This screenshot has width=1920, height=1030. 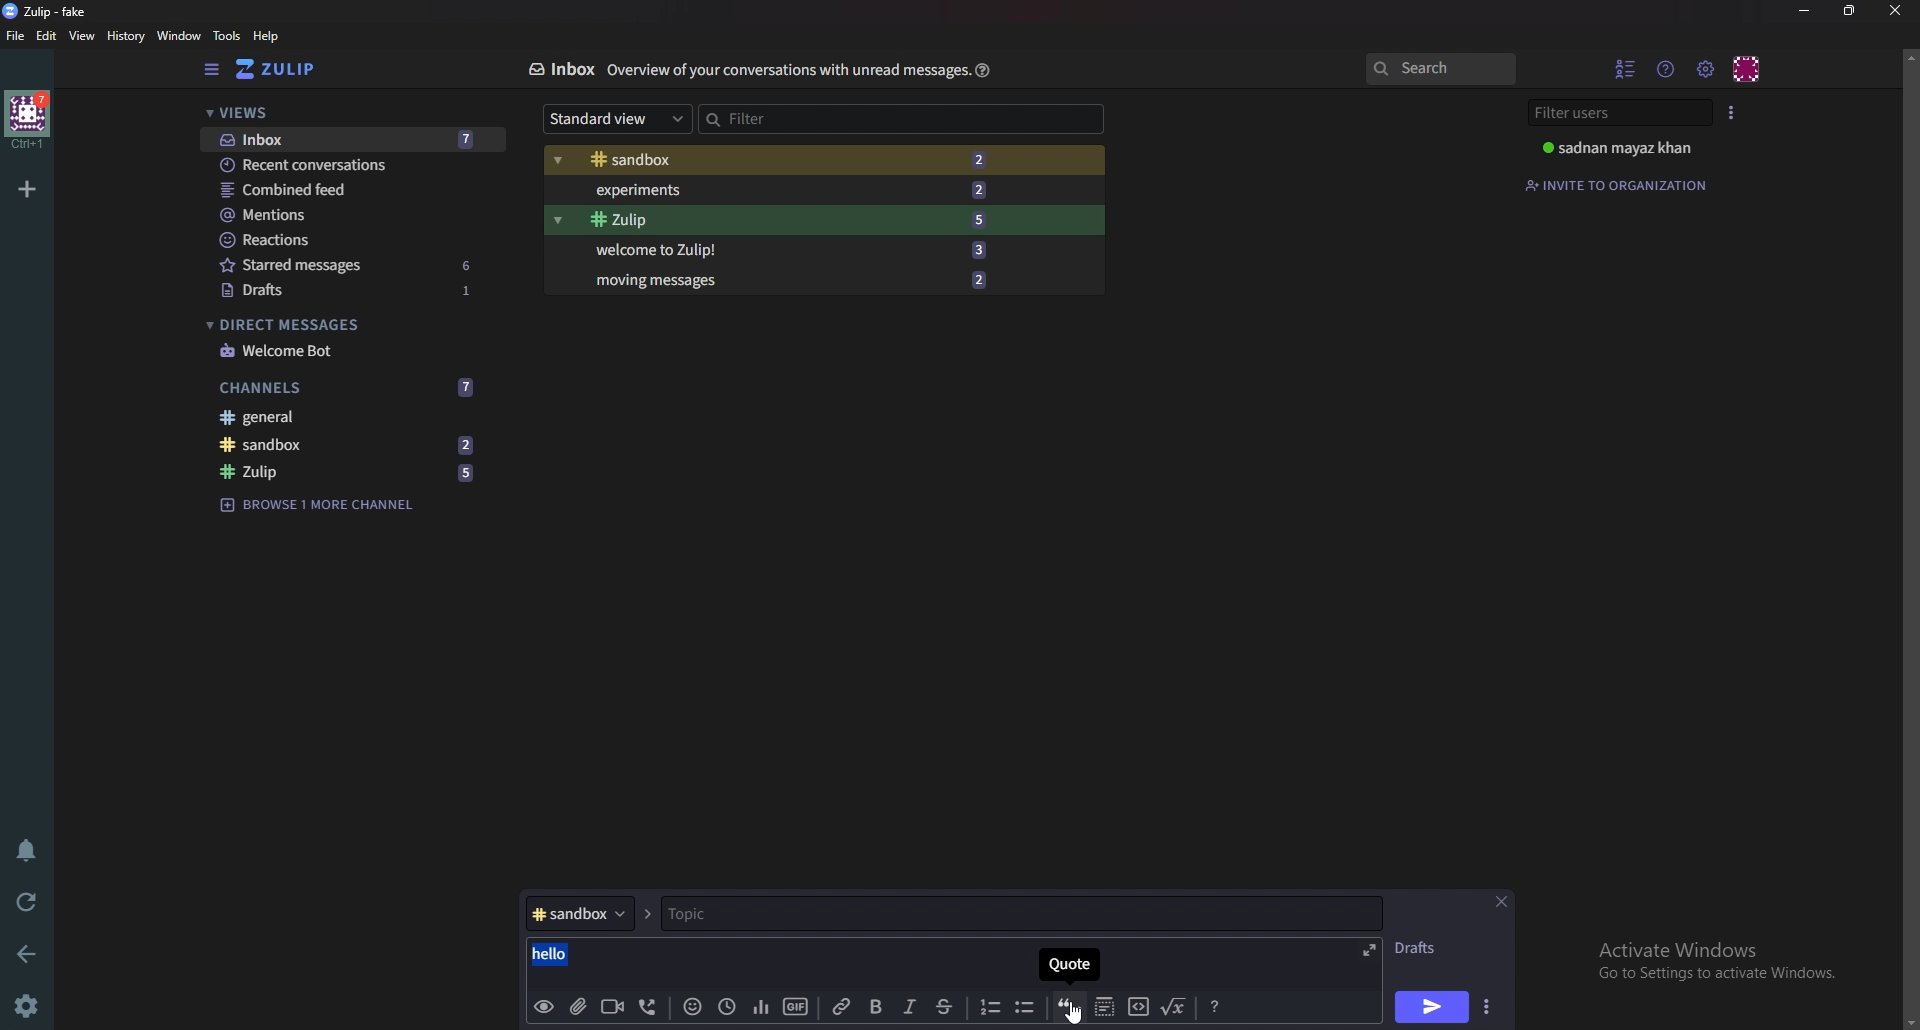 What do you see at coordinates (987, 252) in the screenshot?
I see `3` at bounding box center [987, 252].